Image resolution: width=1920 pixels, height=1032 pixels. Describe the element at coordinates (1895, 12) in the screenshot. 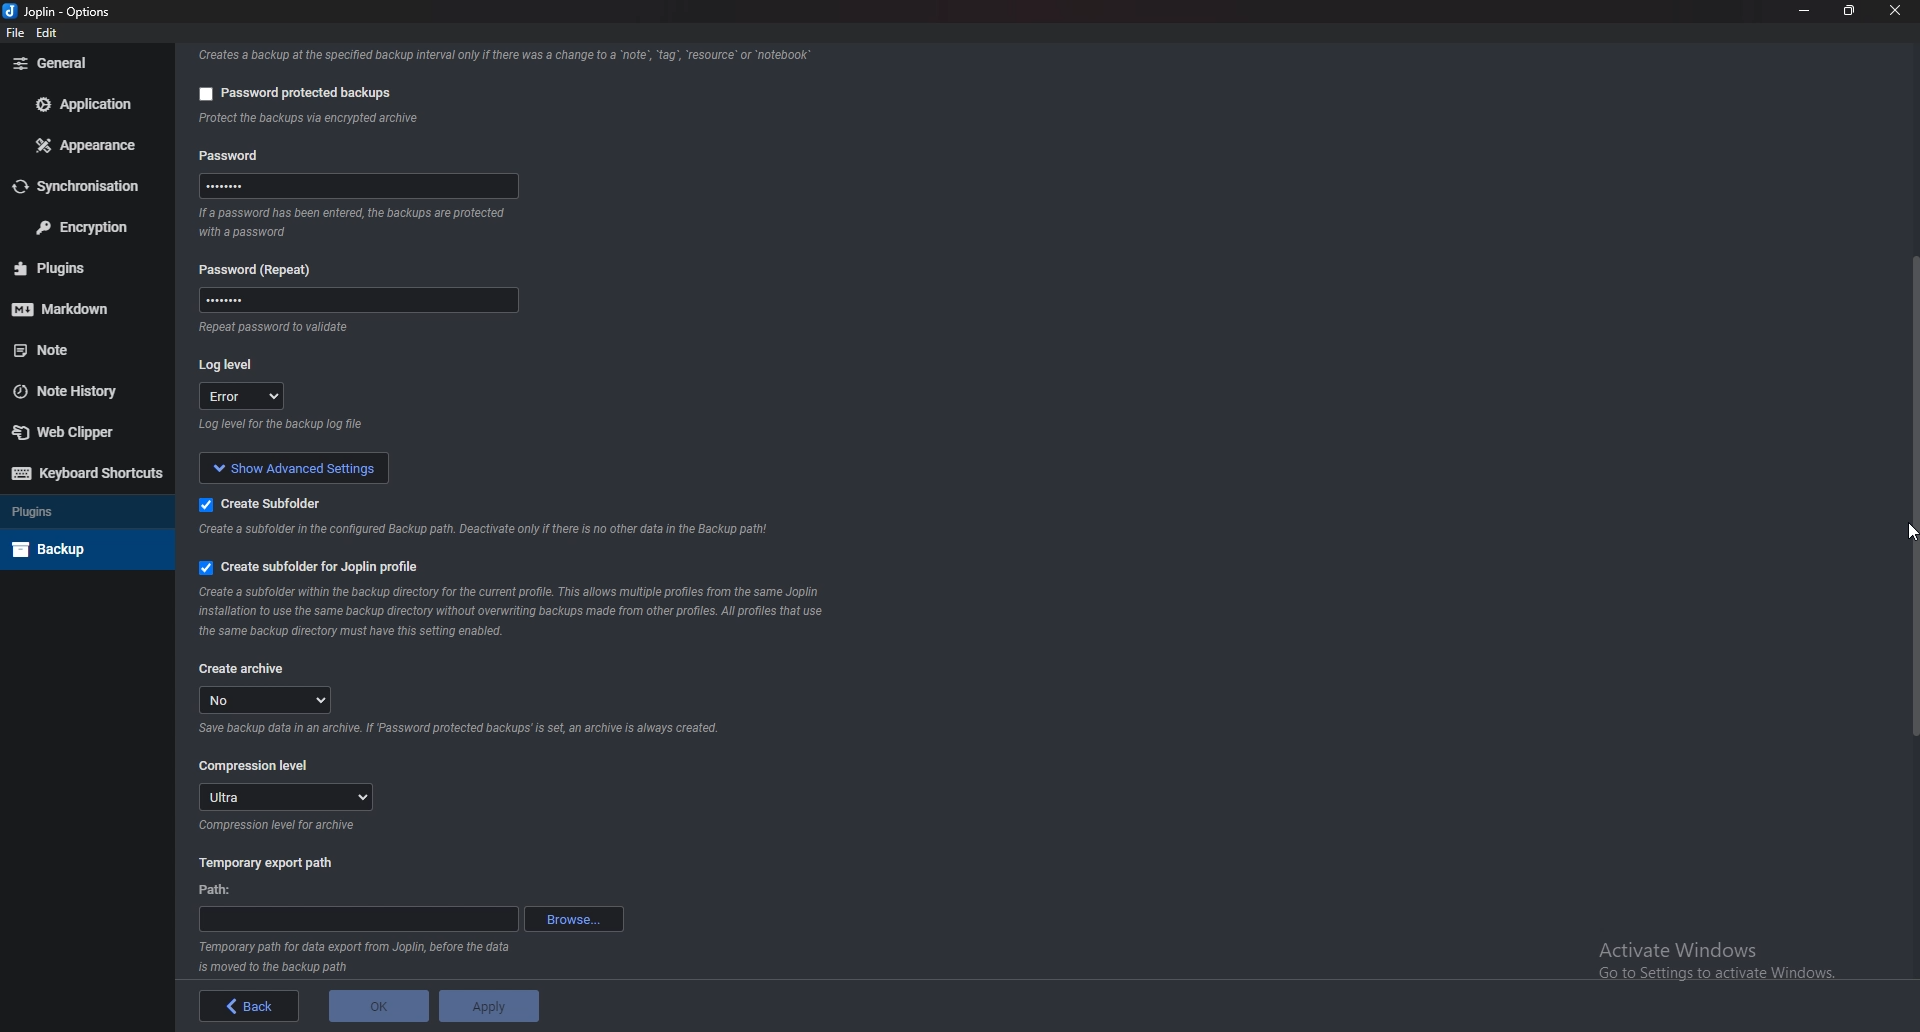

I see `close` at that location.